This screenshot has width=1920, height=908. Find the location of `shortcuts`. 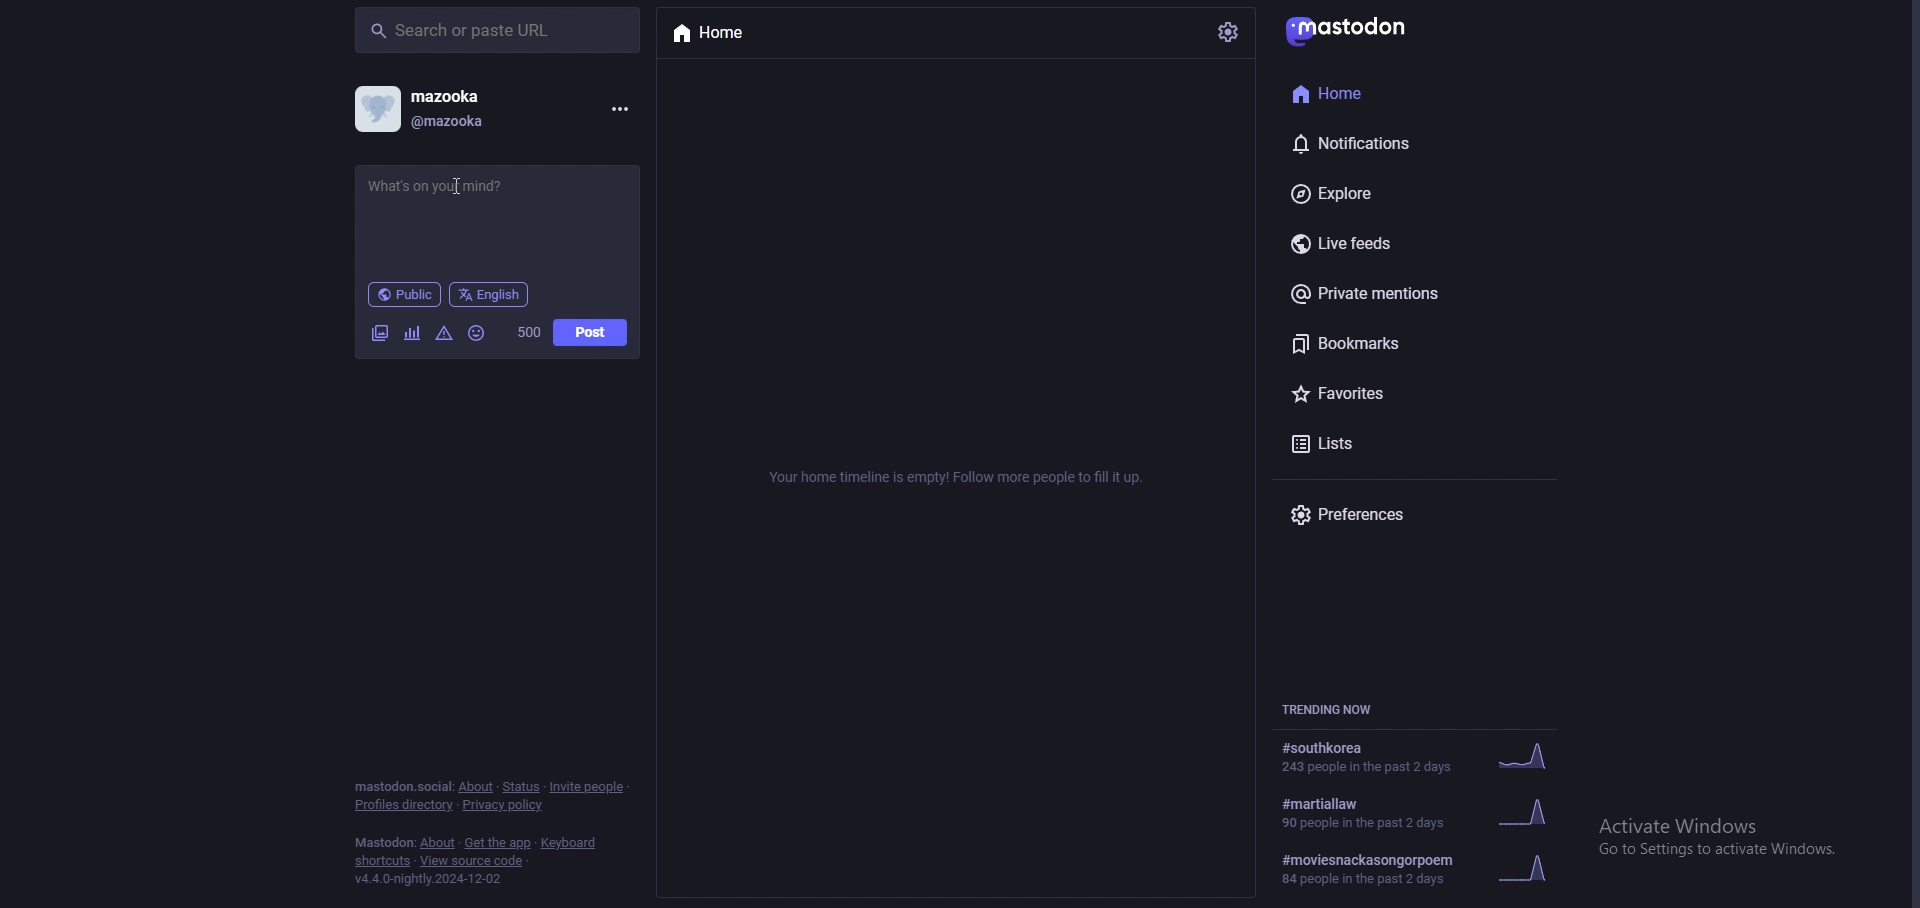

shortcuts is located at coordinates (383, 861).